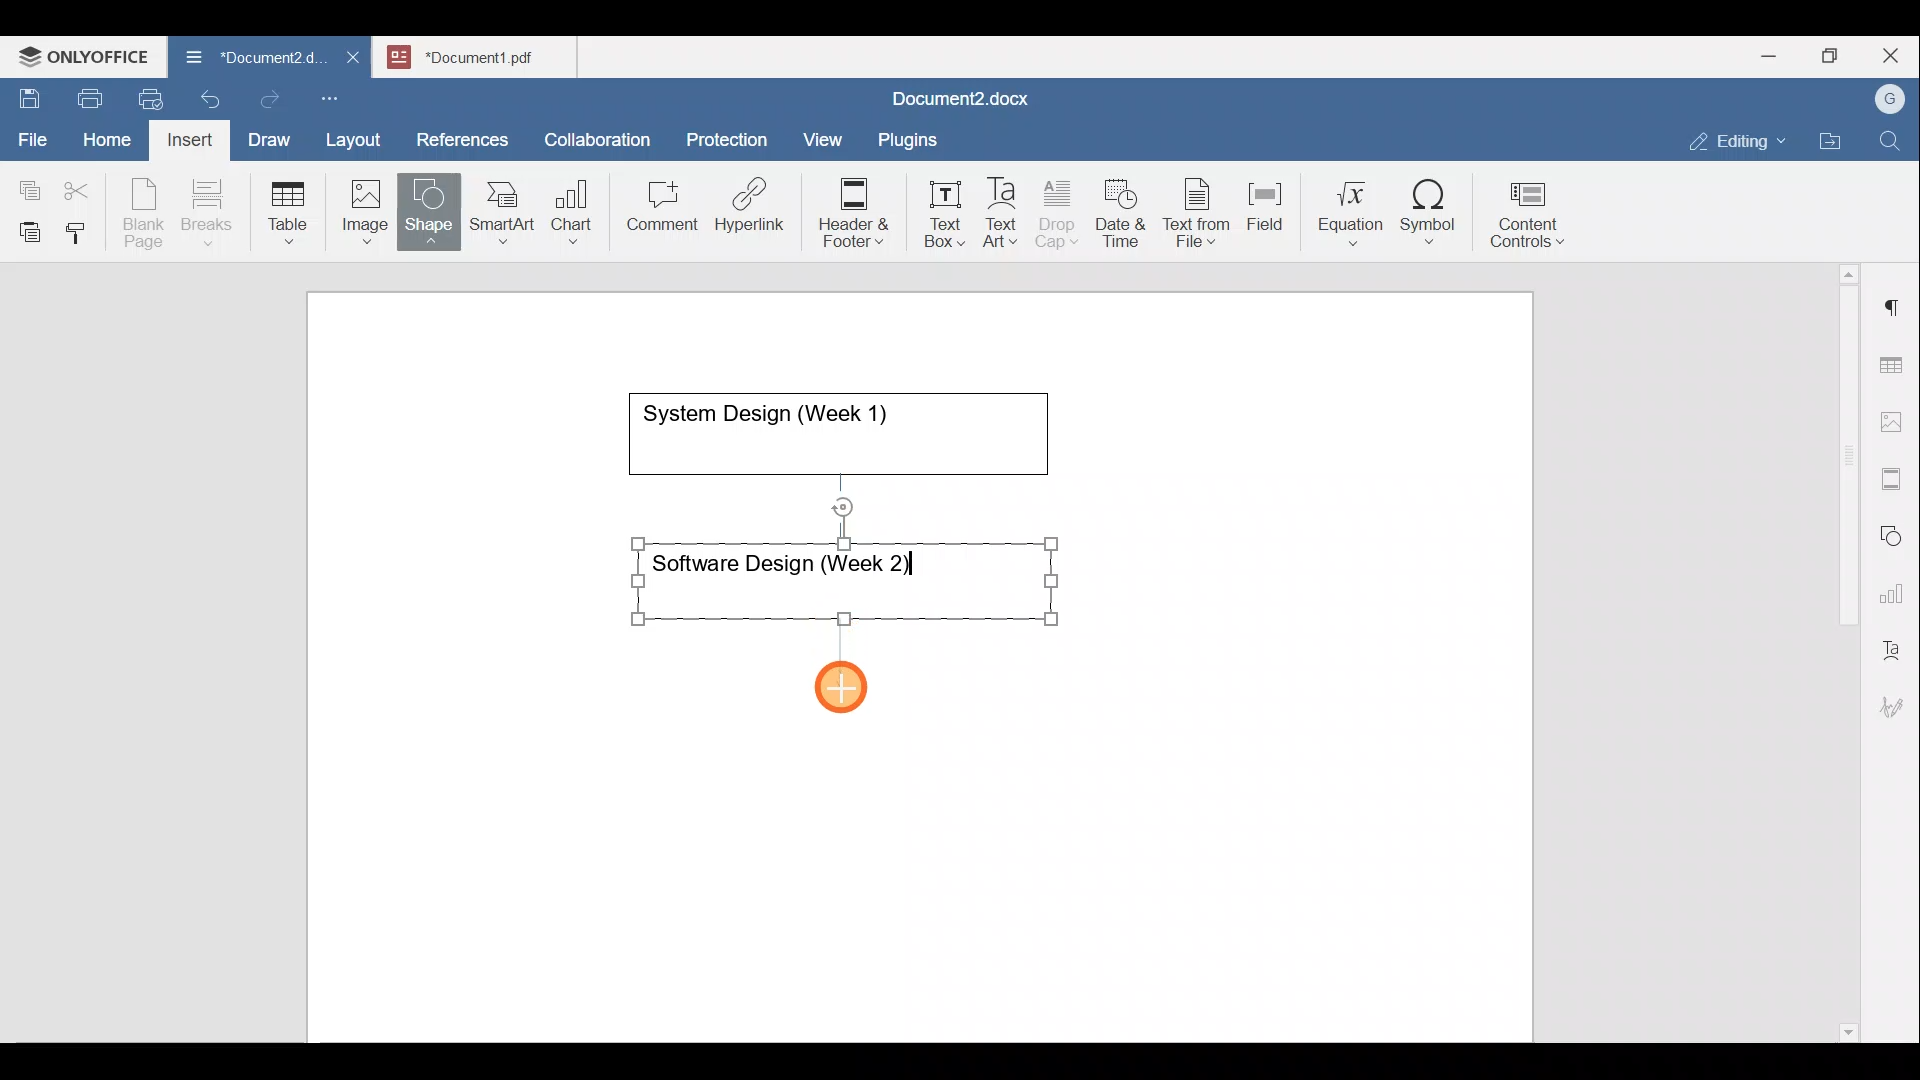 The image size is (1920, 1080). Describe the element at coordinates (184, 136) in the screenshot. I see `Insert` at that location.